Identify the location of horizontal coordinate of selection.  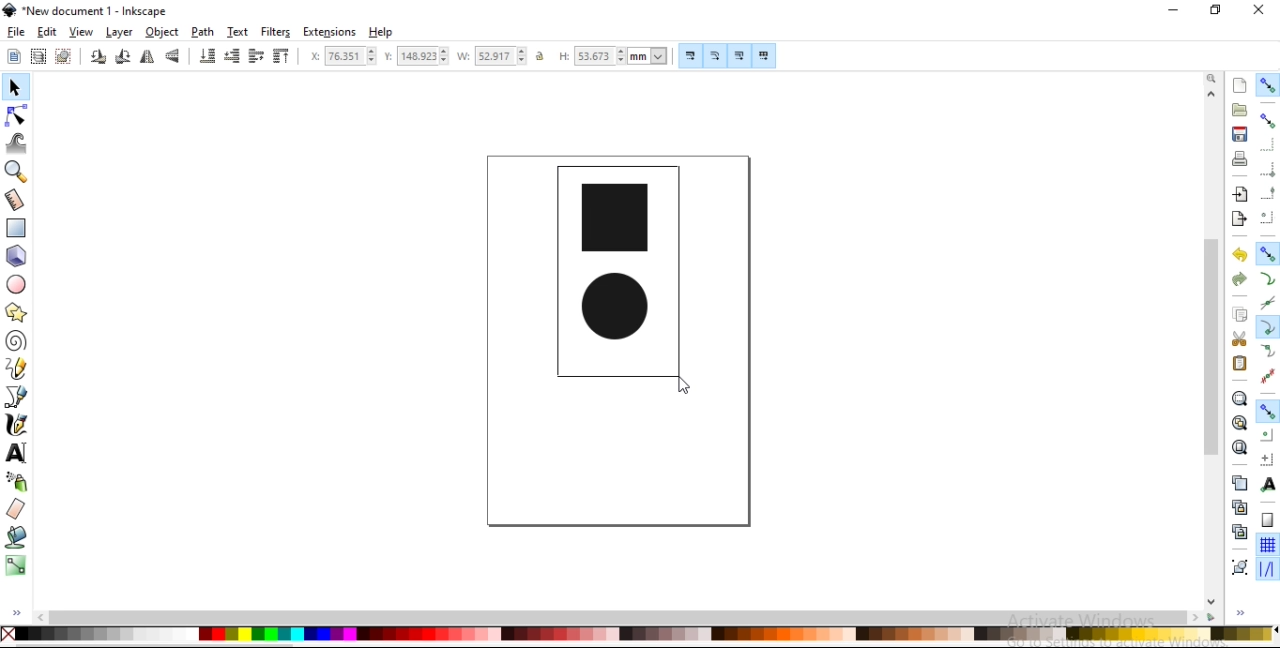
(342, 57).